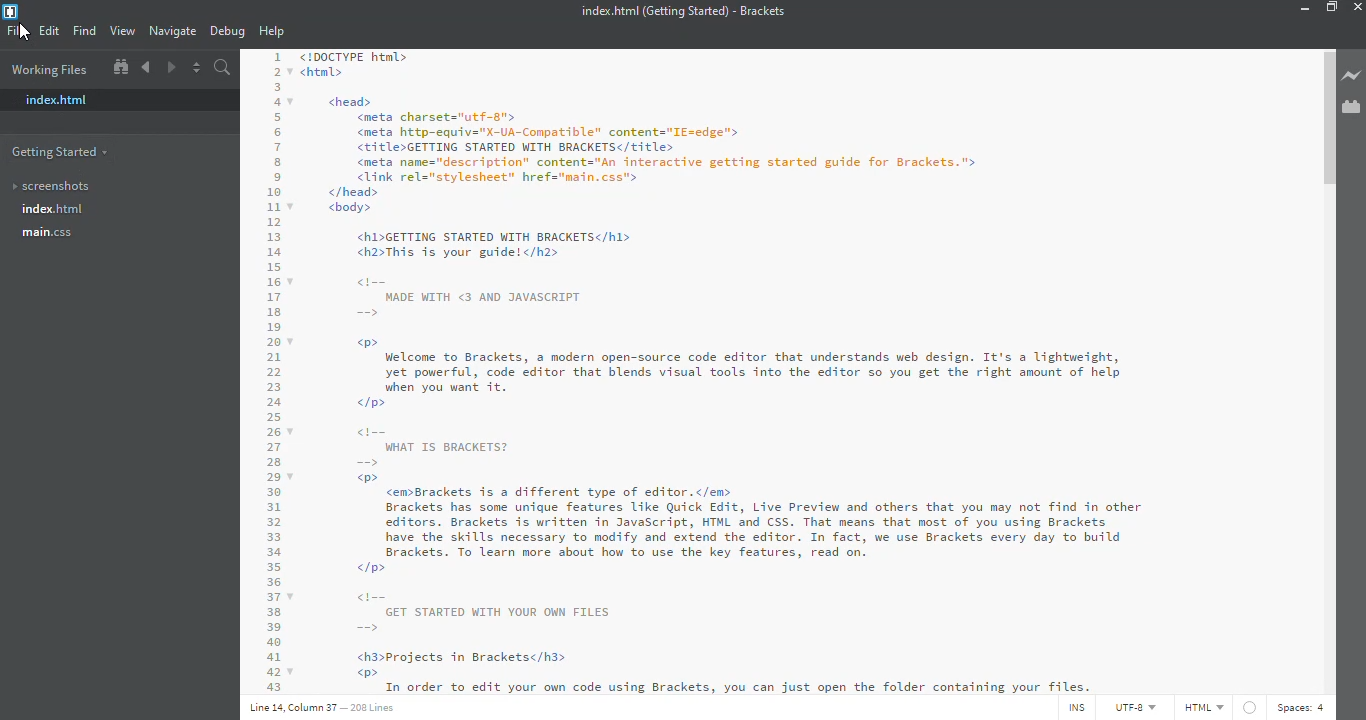 The image size is (1366, 720). What do you see at coordinates (61, 236) in the screenshot?
I see `main.css` at bounding box center [61, 236].